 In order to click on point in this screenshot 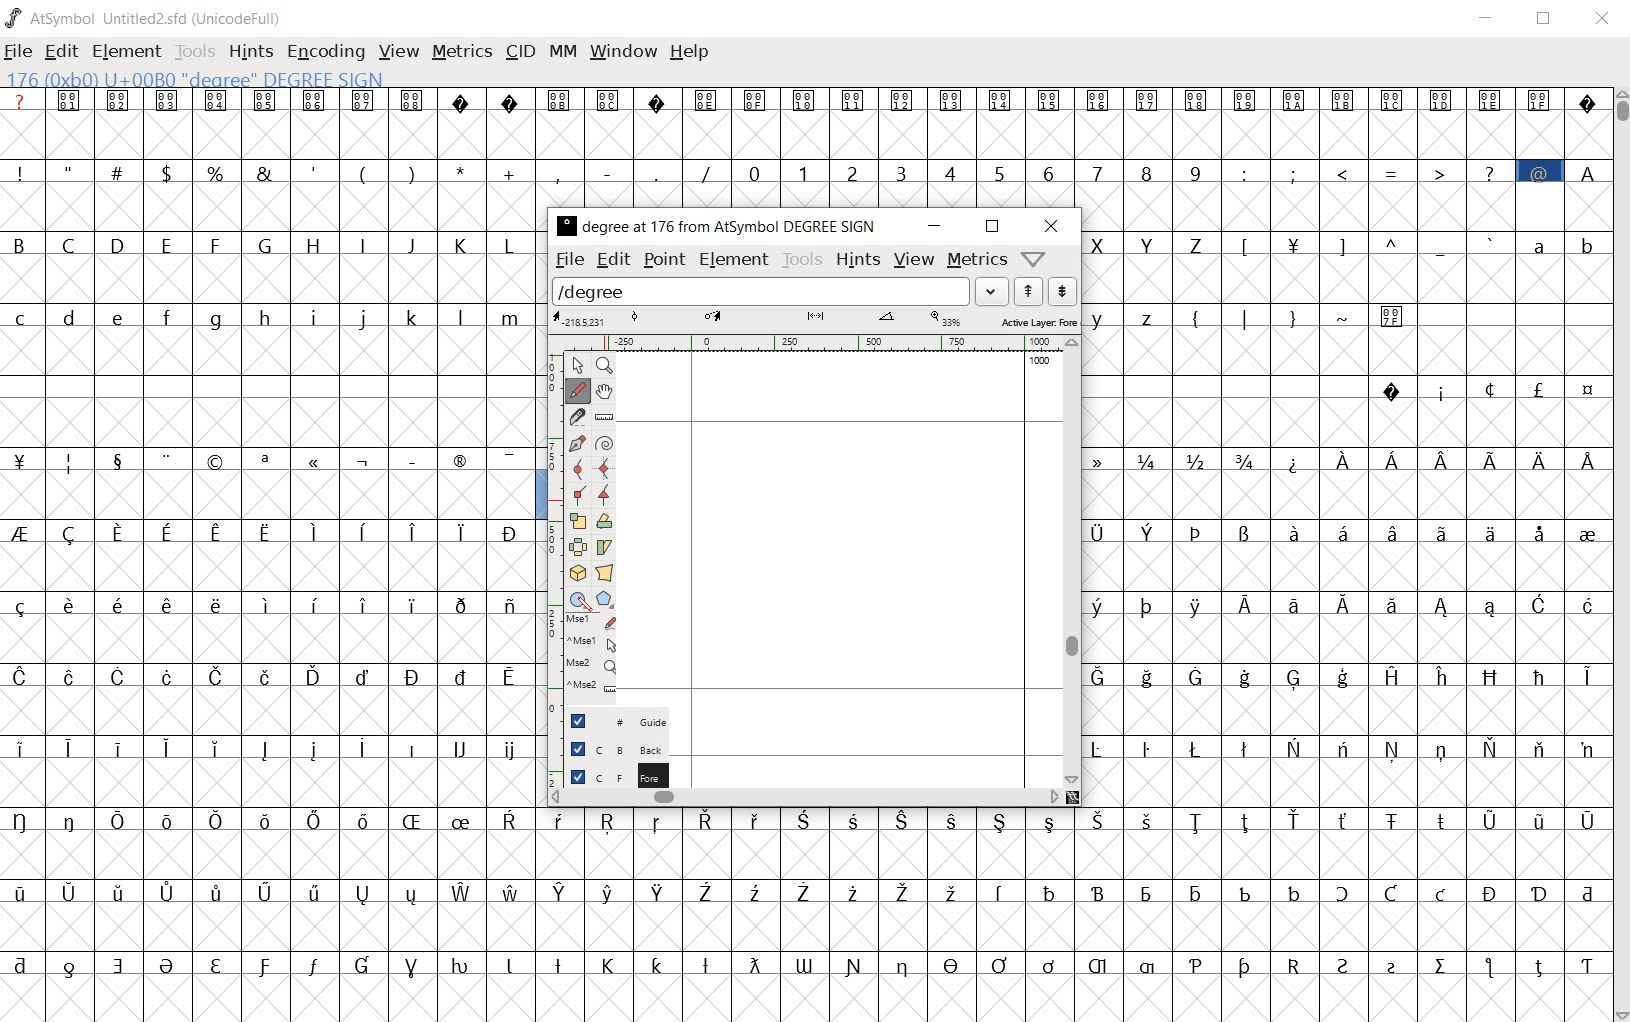, I will do `click(662, 260)`.